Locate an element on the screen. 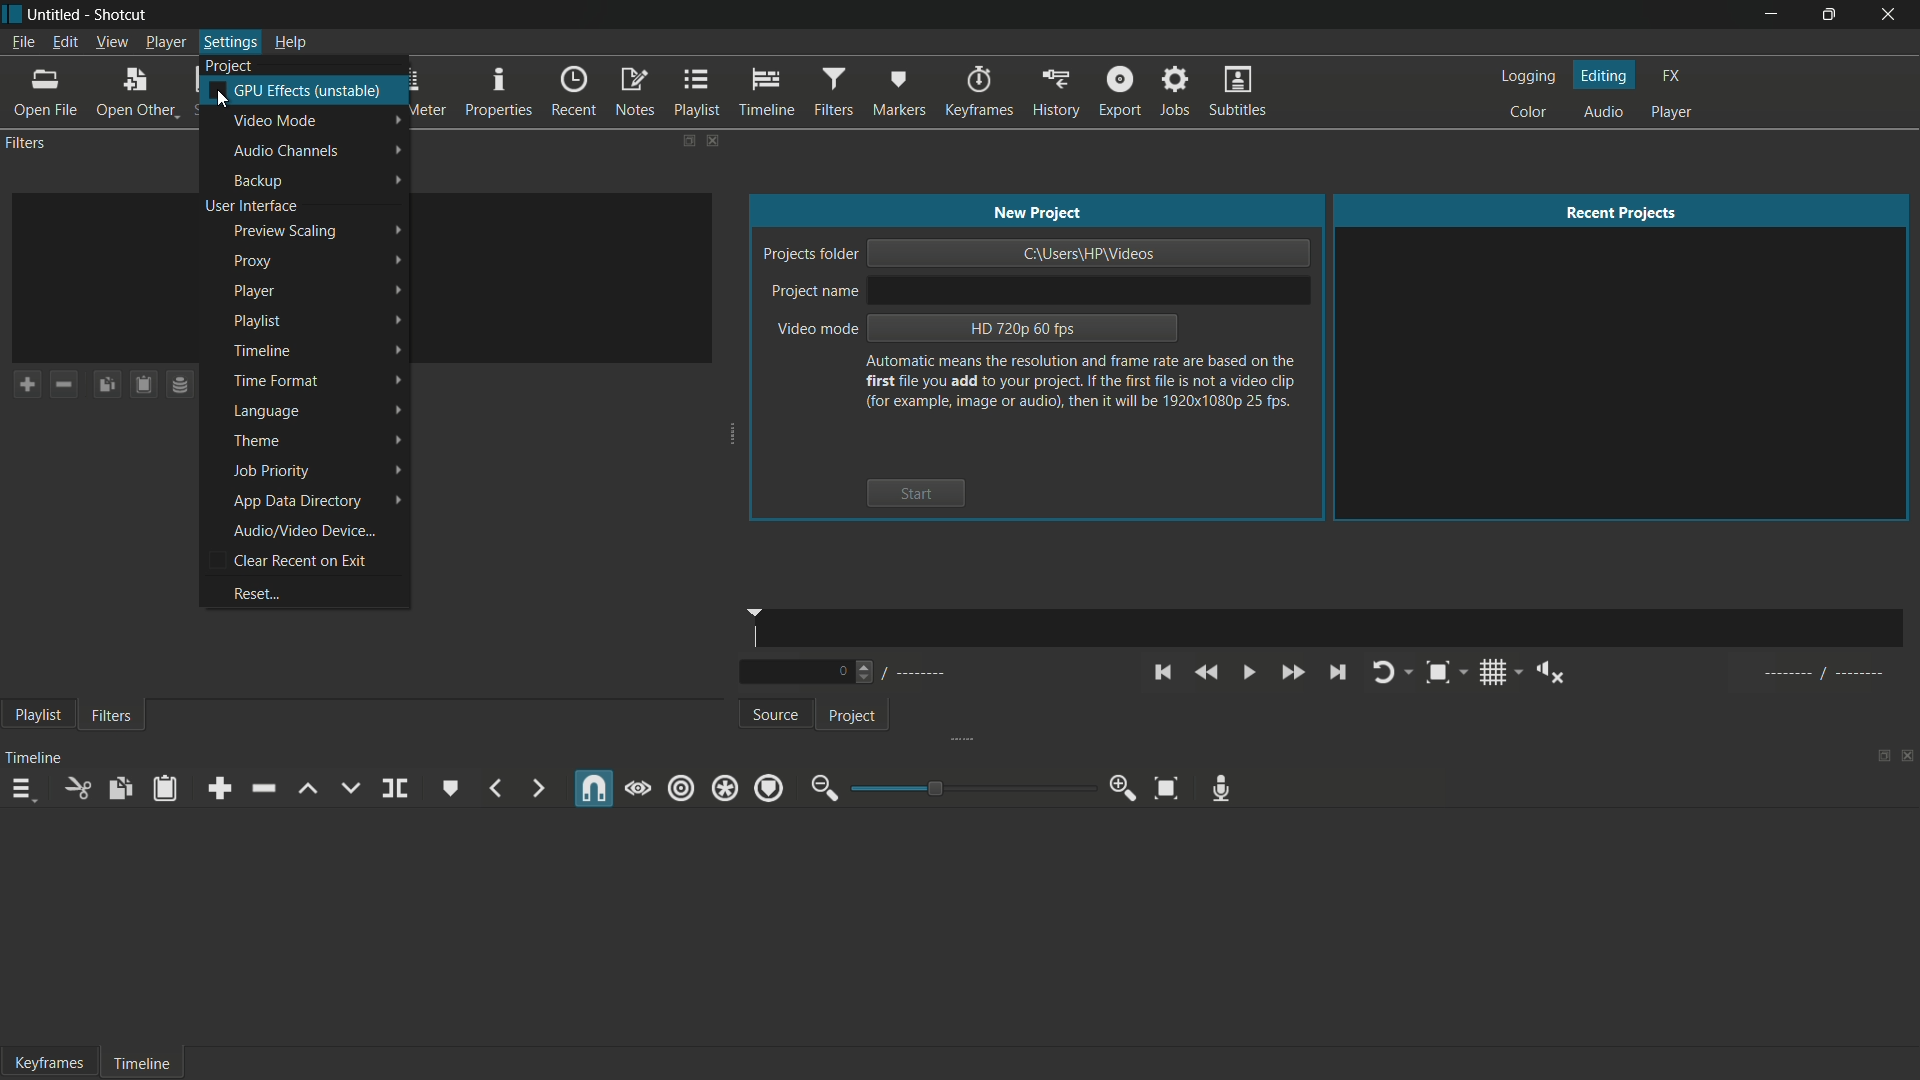 This screenshot has width=1920, height=1080. remove a filter is located at coordinates (64, 384).